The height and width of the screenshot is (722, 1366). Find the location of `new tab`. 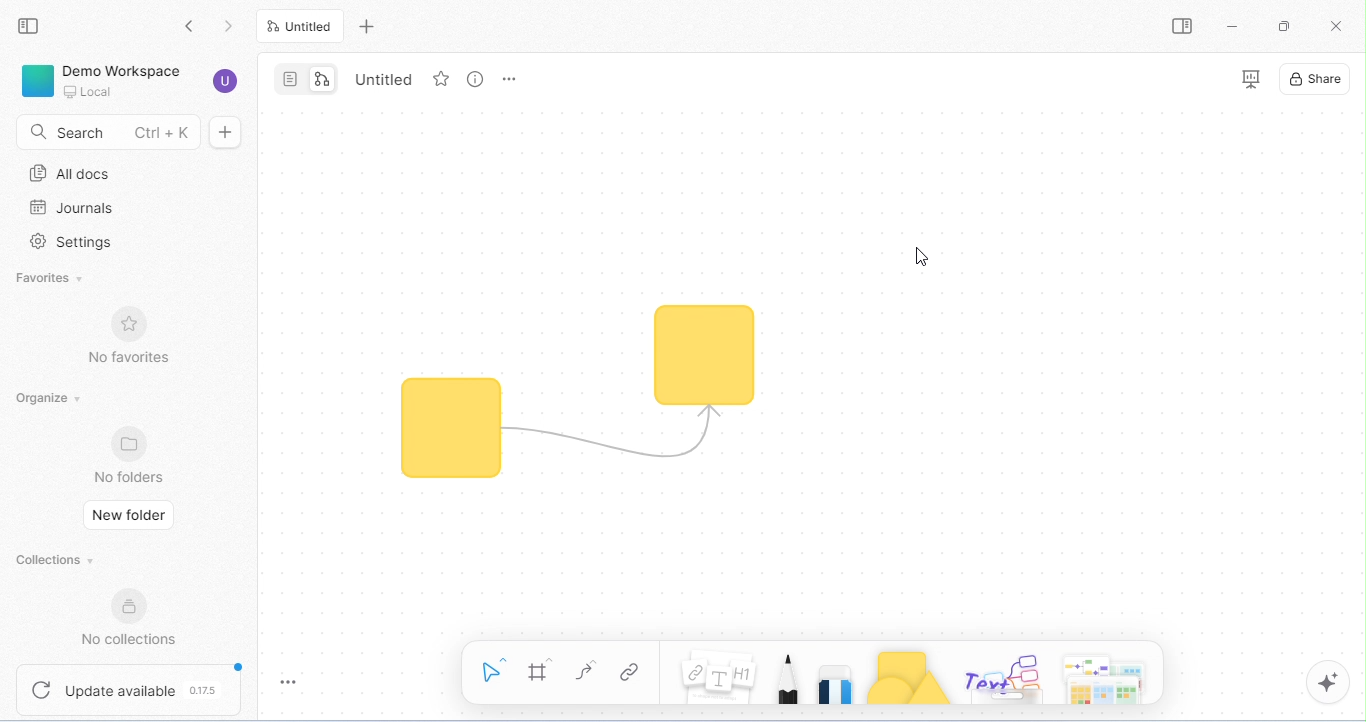

new tab is located at coordinates (370, 26).